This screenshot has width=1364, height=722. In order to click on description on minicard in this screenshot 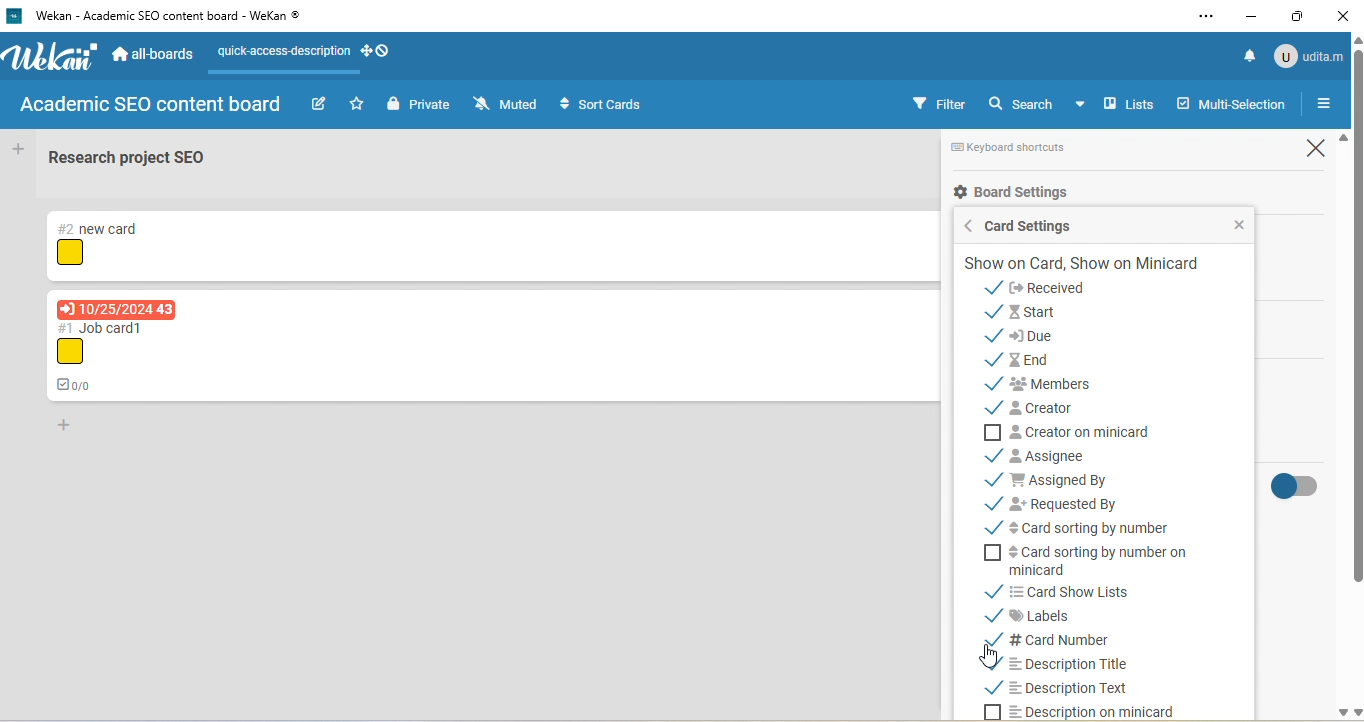, I will do `click(1101, 711)`.